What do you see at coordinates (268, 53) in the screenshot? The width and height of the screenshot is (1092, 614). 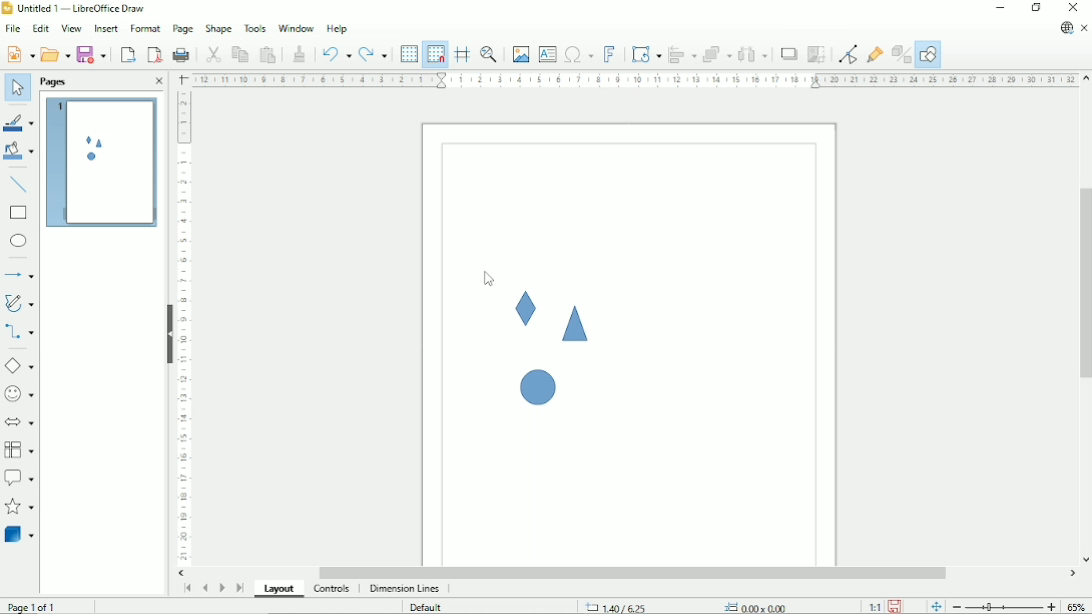 I see `Paste` at bounding box center [268, 53].